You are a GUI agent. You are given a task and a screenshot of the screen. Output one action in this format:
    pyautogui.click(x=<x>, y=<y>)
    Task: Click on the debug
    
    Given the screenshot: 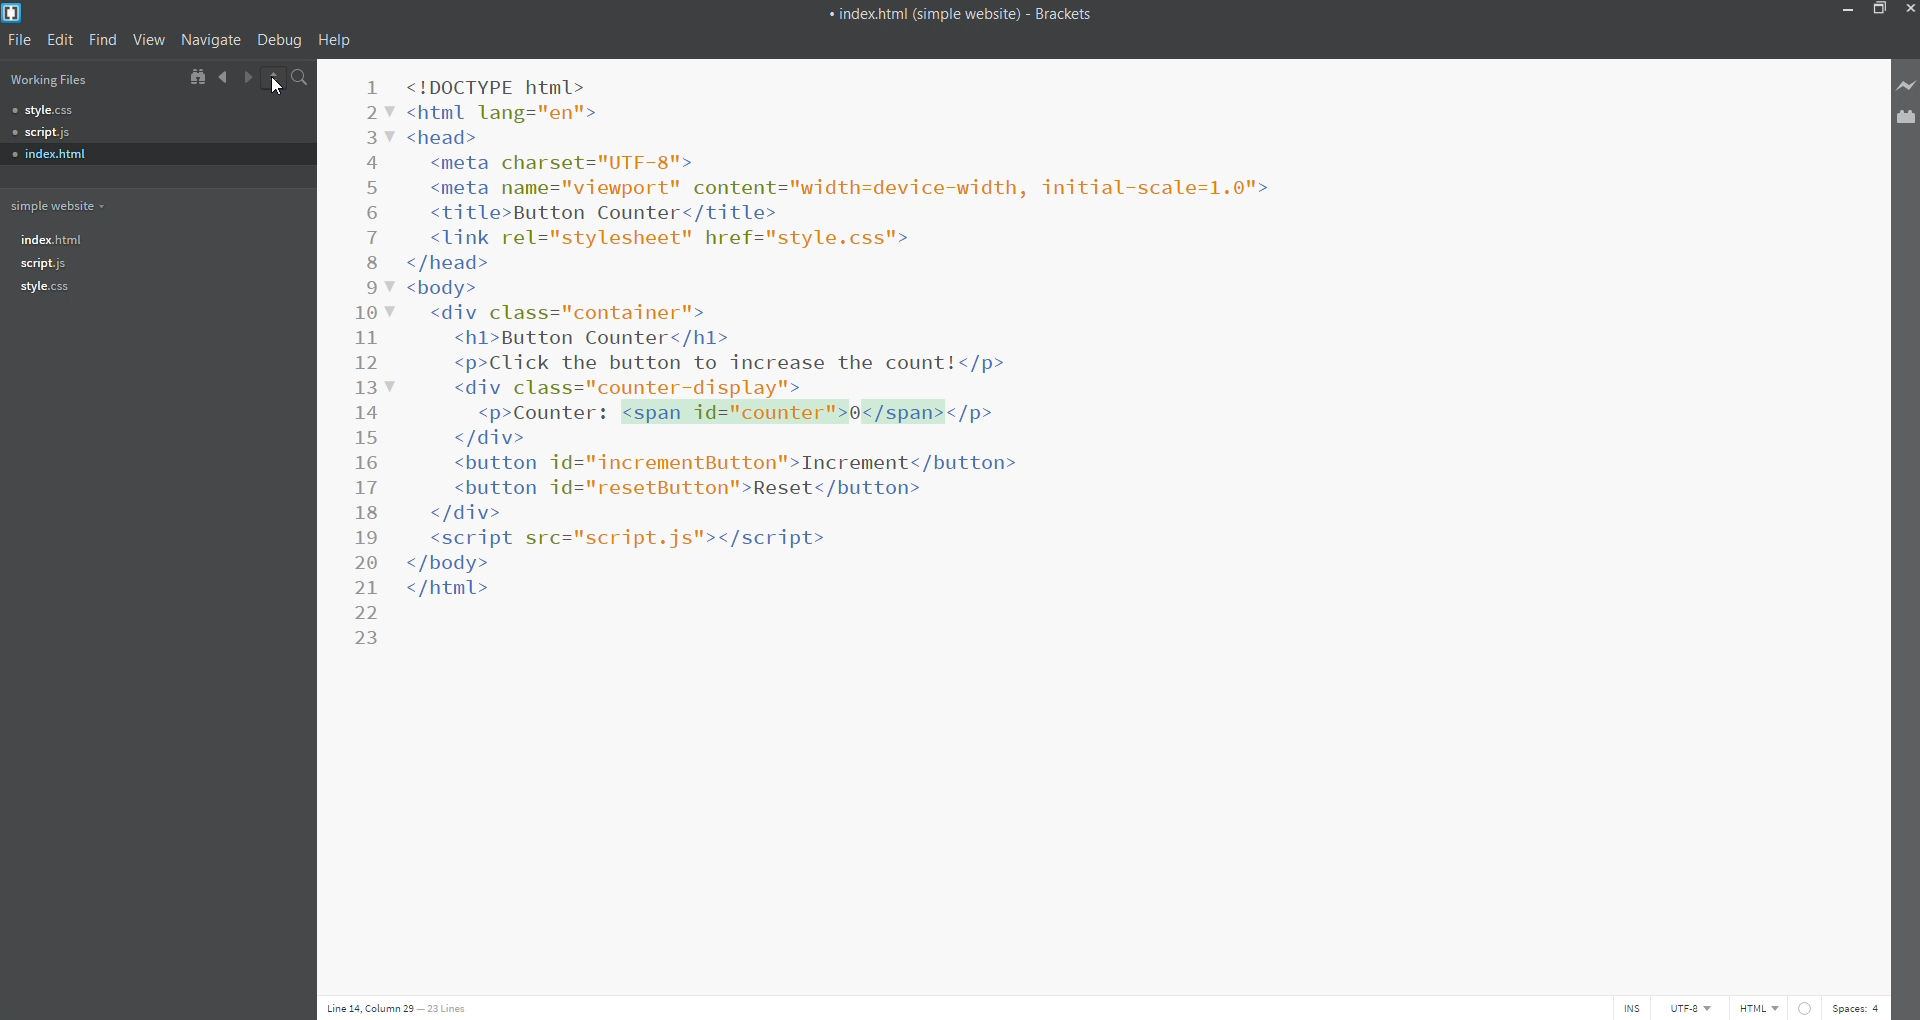 What is the action you would take?
    pyautogui.click(x=282, y=40)
    